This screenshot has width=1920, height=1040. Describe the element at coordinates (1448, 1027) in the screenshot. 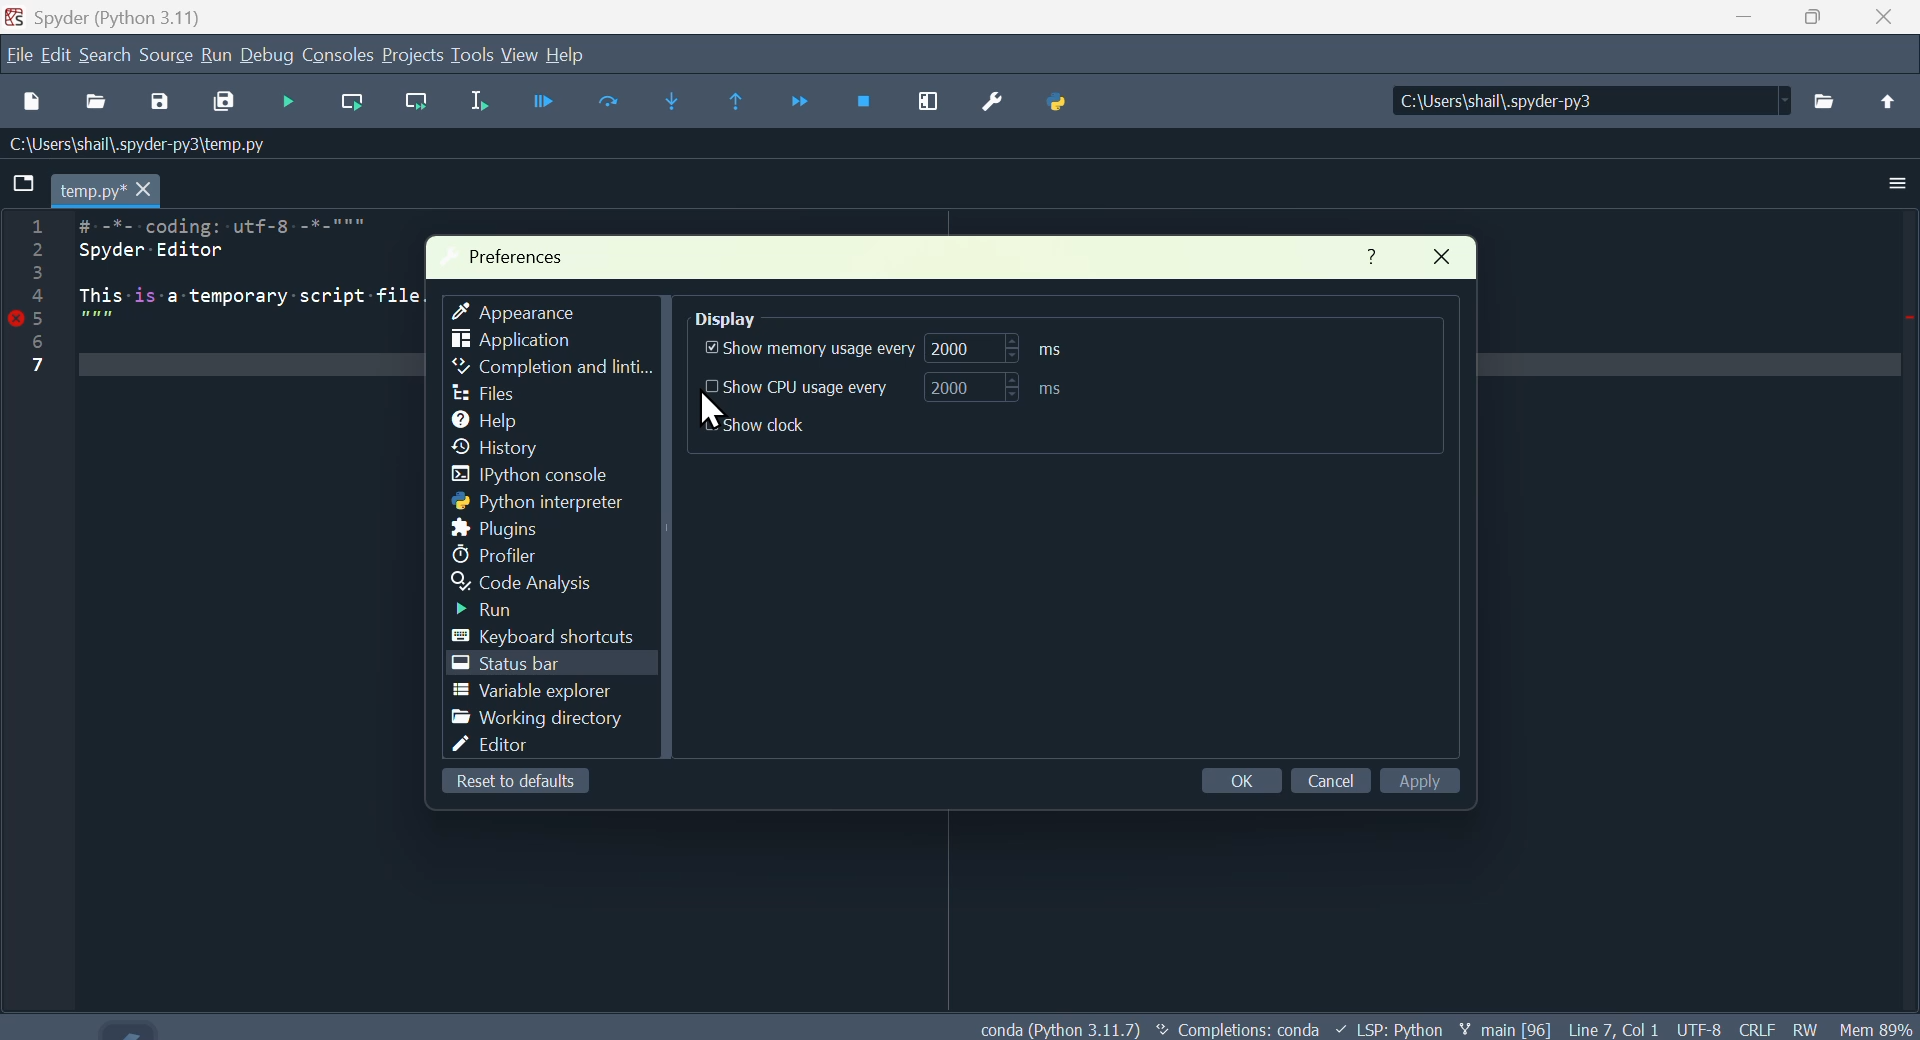

I see `conda (Pvthon 3.11.7) < Completions: conda + LSP: Pvthon ¥ main [96] Line7 Coll UTF-8 CRLF RW Mem 8¢` at that location.